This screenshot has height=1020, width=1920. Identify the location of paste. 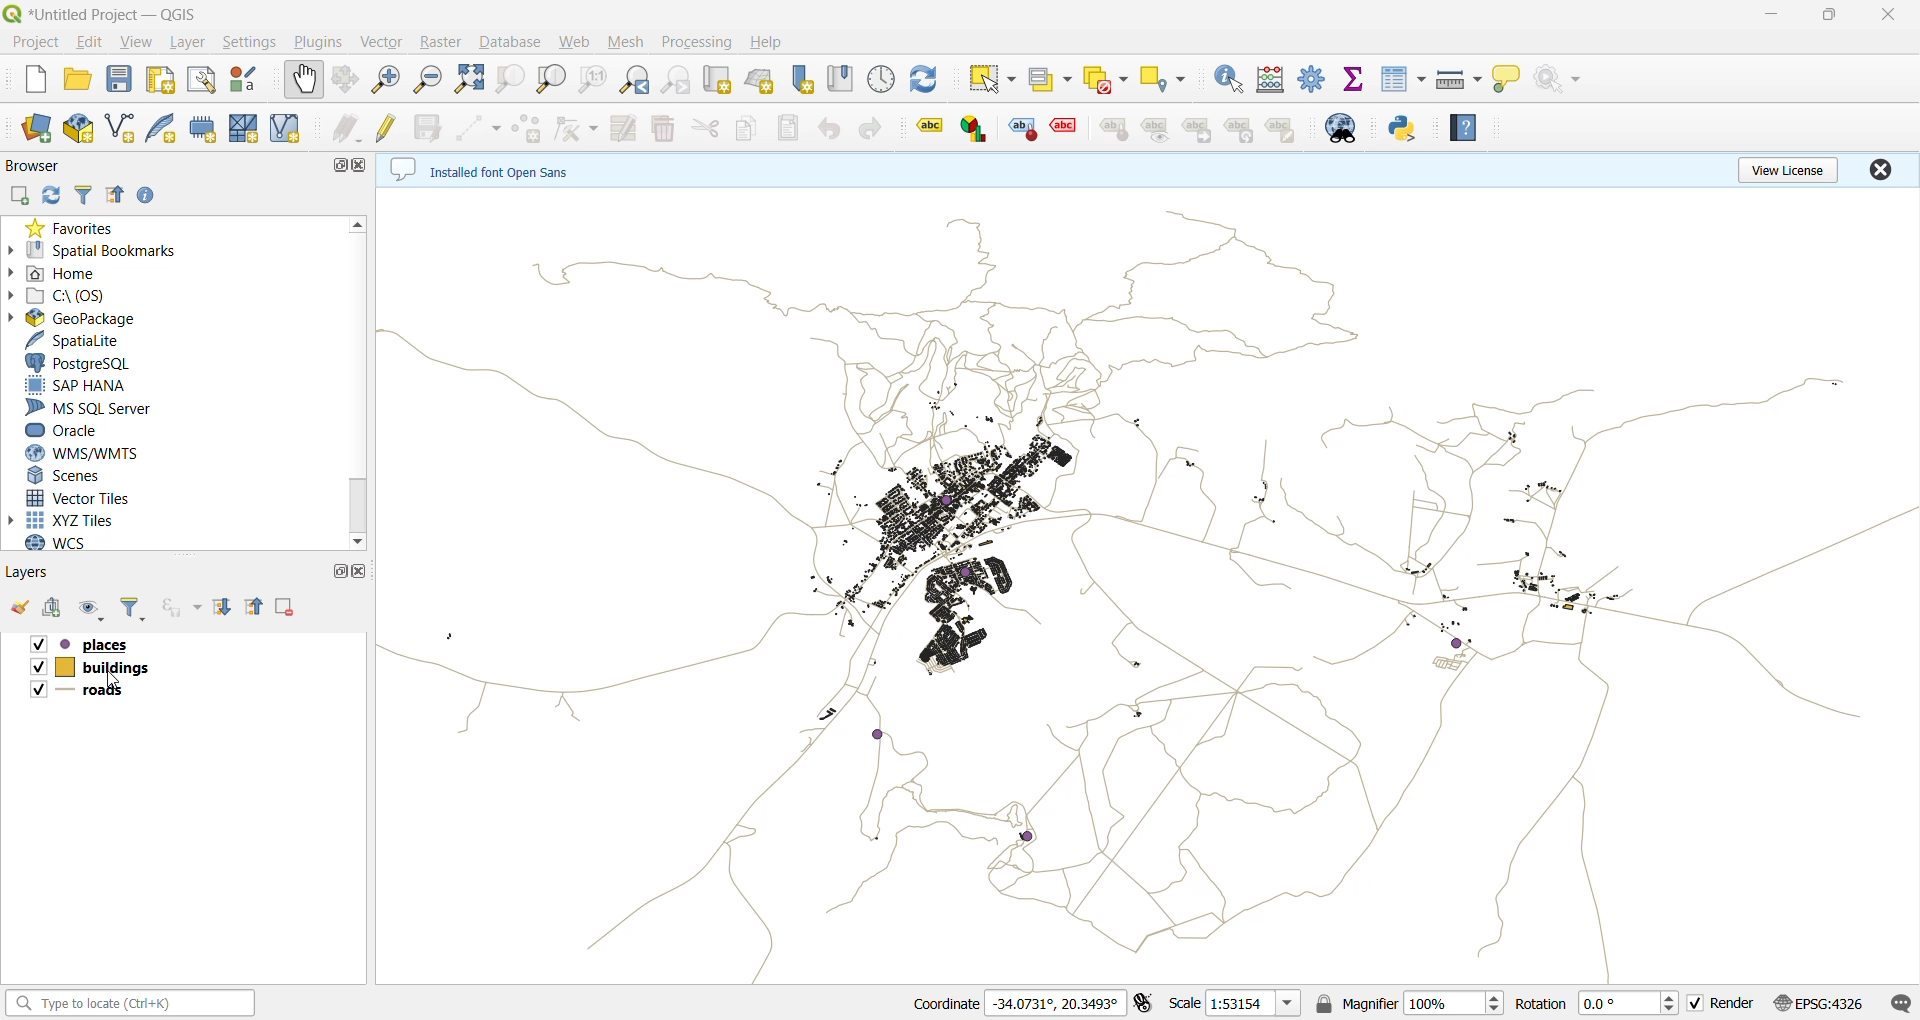
(791, 130).